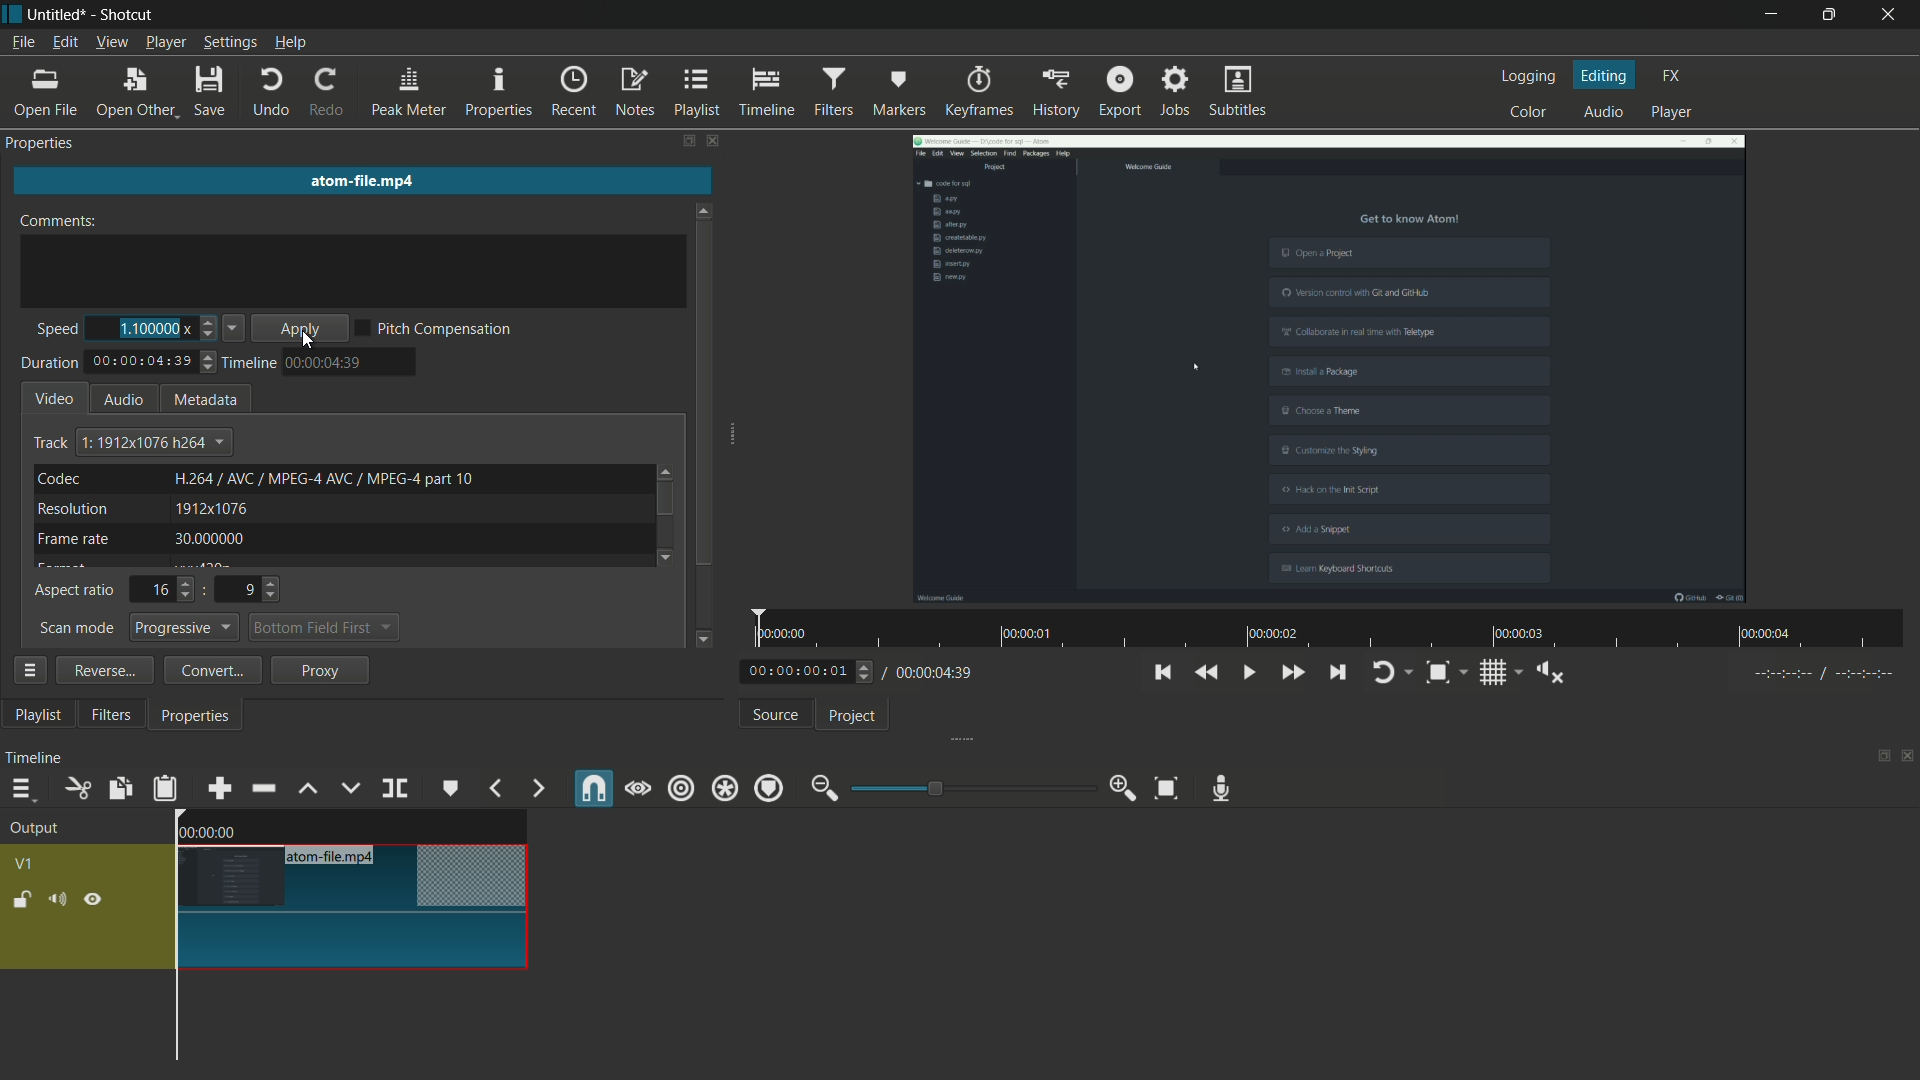 The height and width of the screenshot is (1080, 1920). I want to click on logging, so click(1531, 76).